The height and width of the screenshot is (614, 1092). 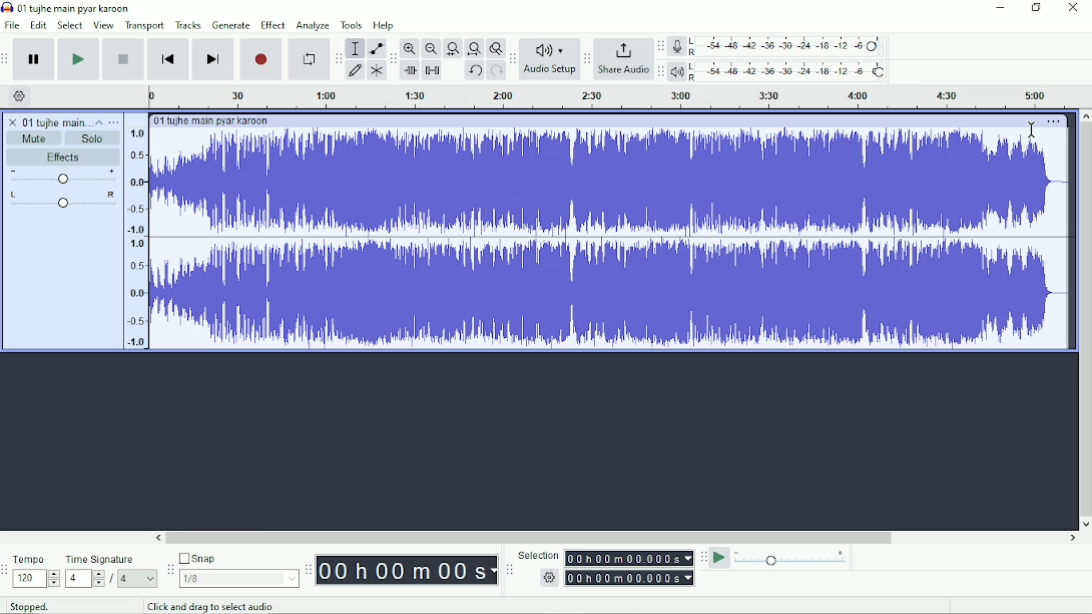 What do you see at coordinates (63, 177) in the screenshot?
I see `Volume` at bounding box center [63, 177].